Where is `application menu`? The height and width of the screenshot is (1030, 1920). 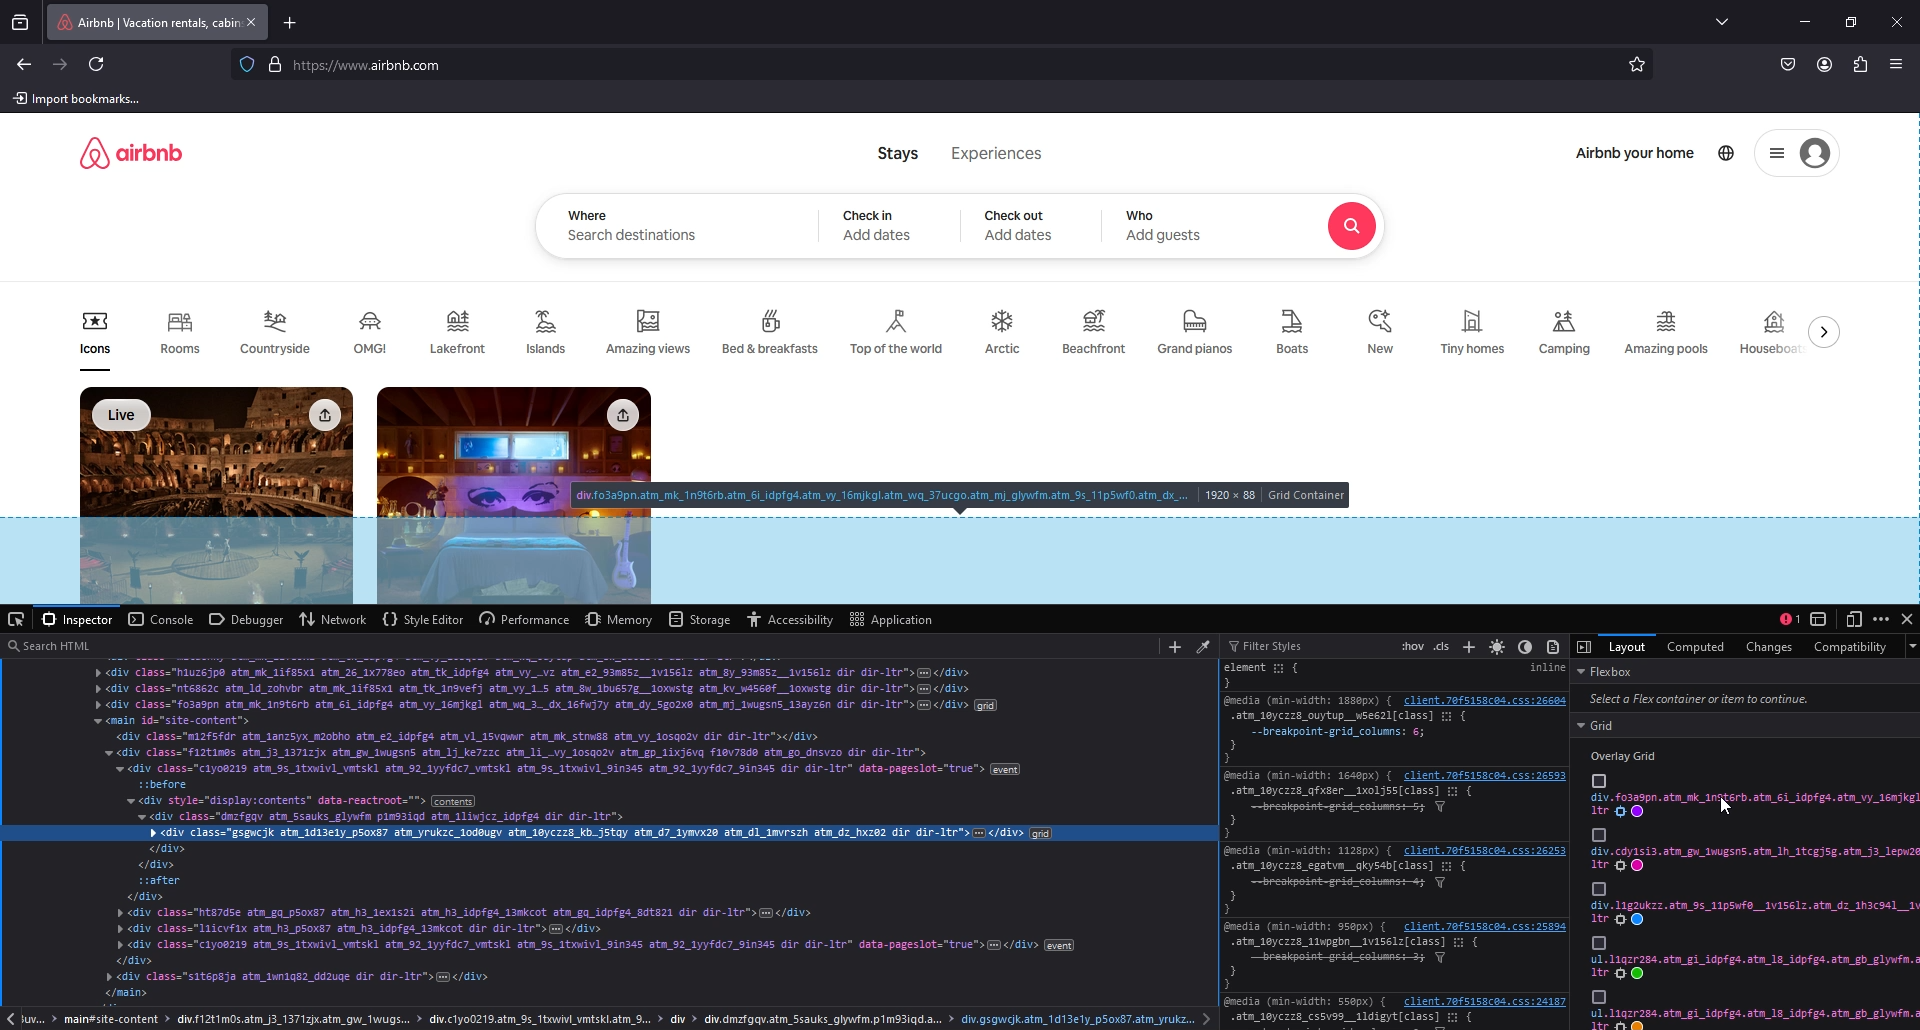
application menu is located at coordinates (1899, 64).